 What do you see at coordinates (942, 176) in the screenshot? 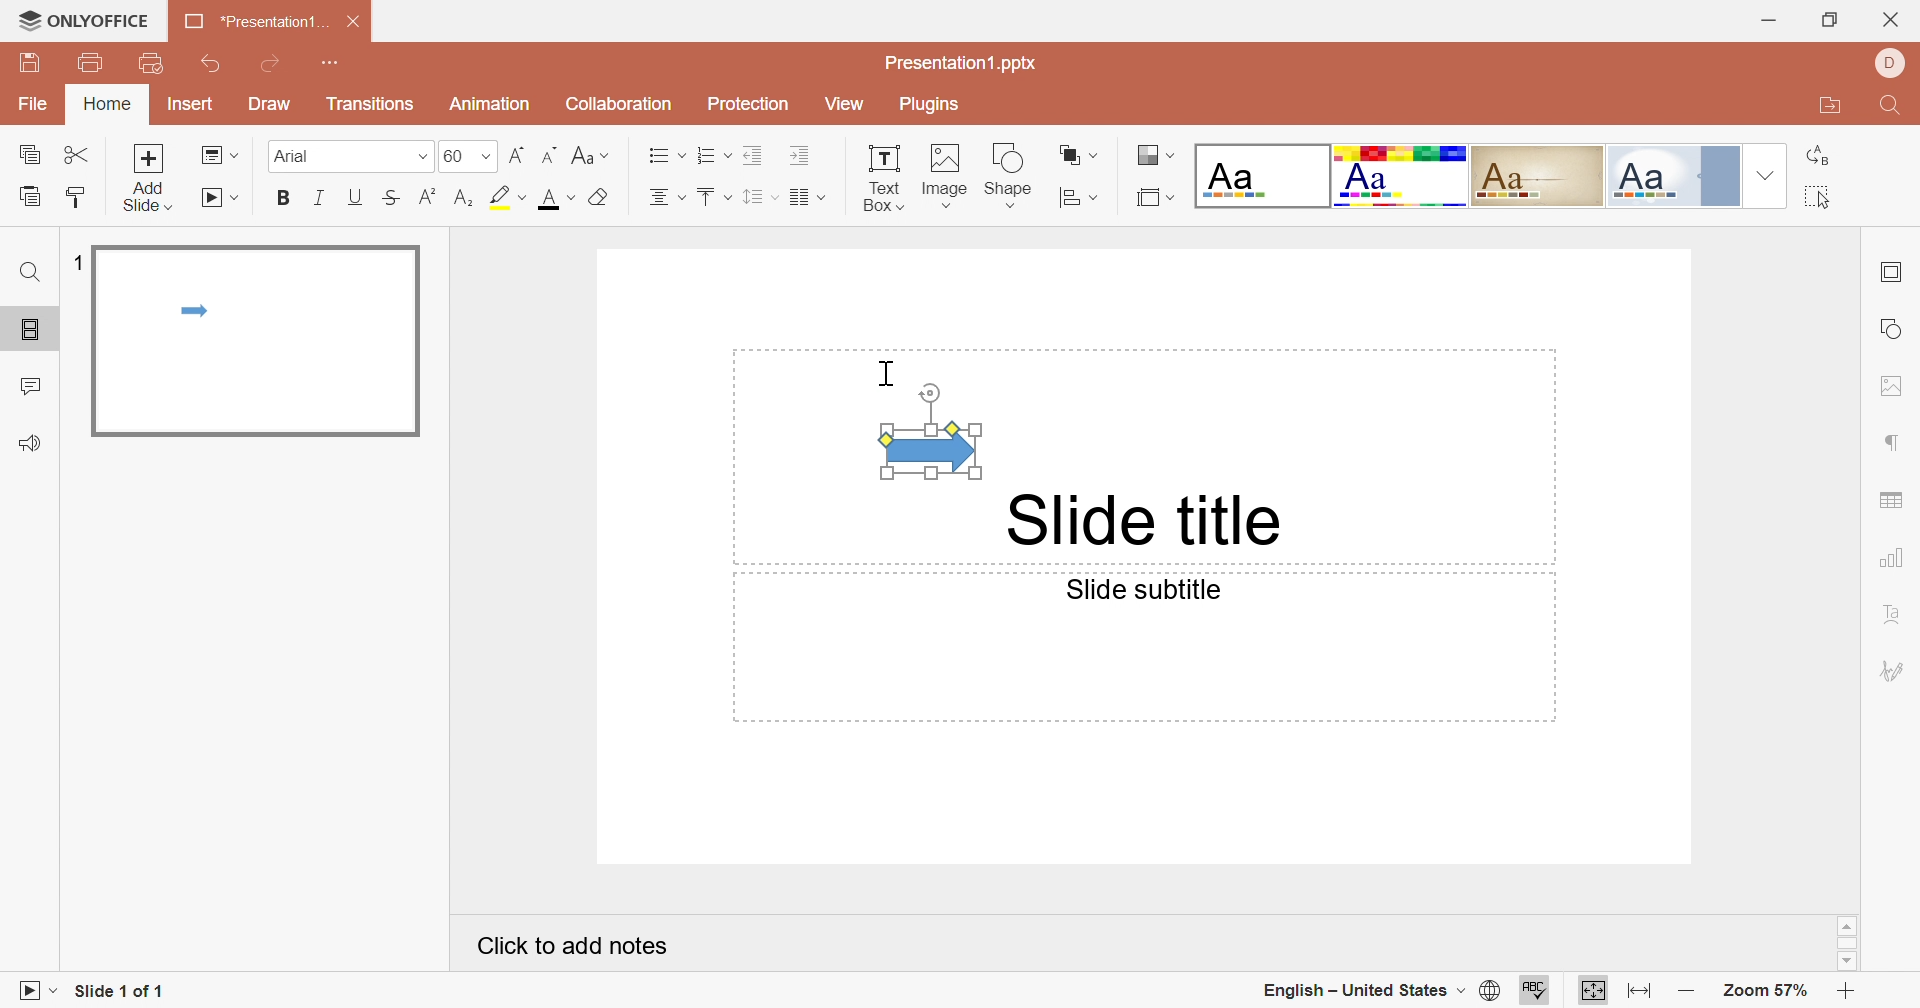
I see `Image` at bounding box center [942, 176].